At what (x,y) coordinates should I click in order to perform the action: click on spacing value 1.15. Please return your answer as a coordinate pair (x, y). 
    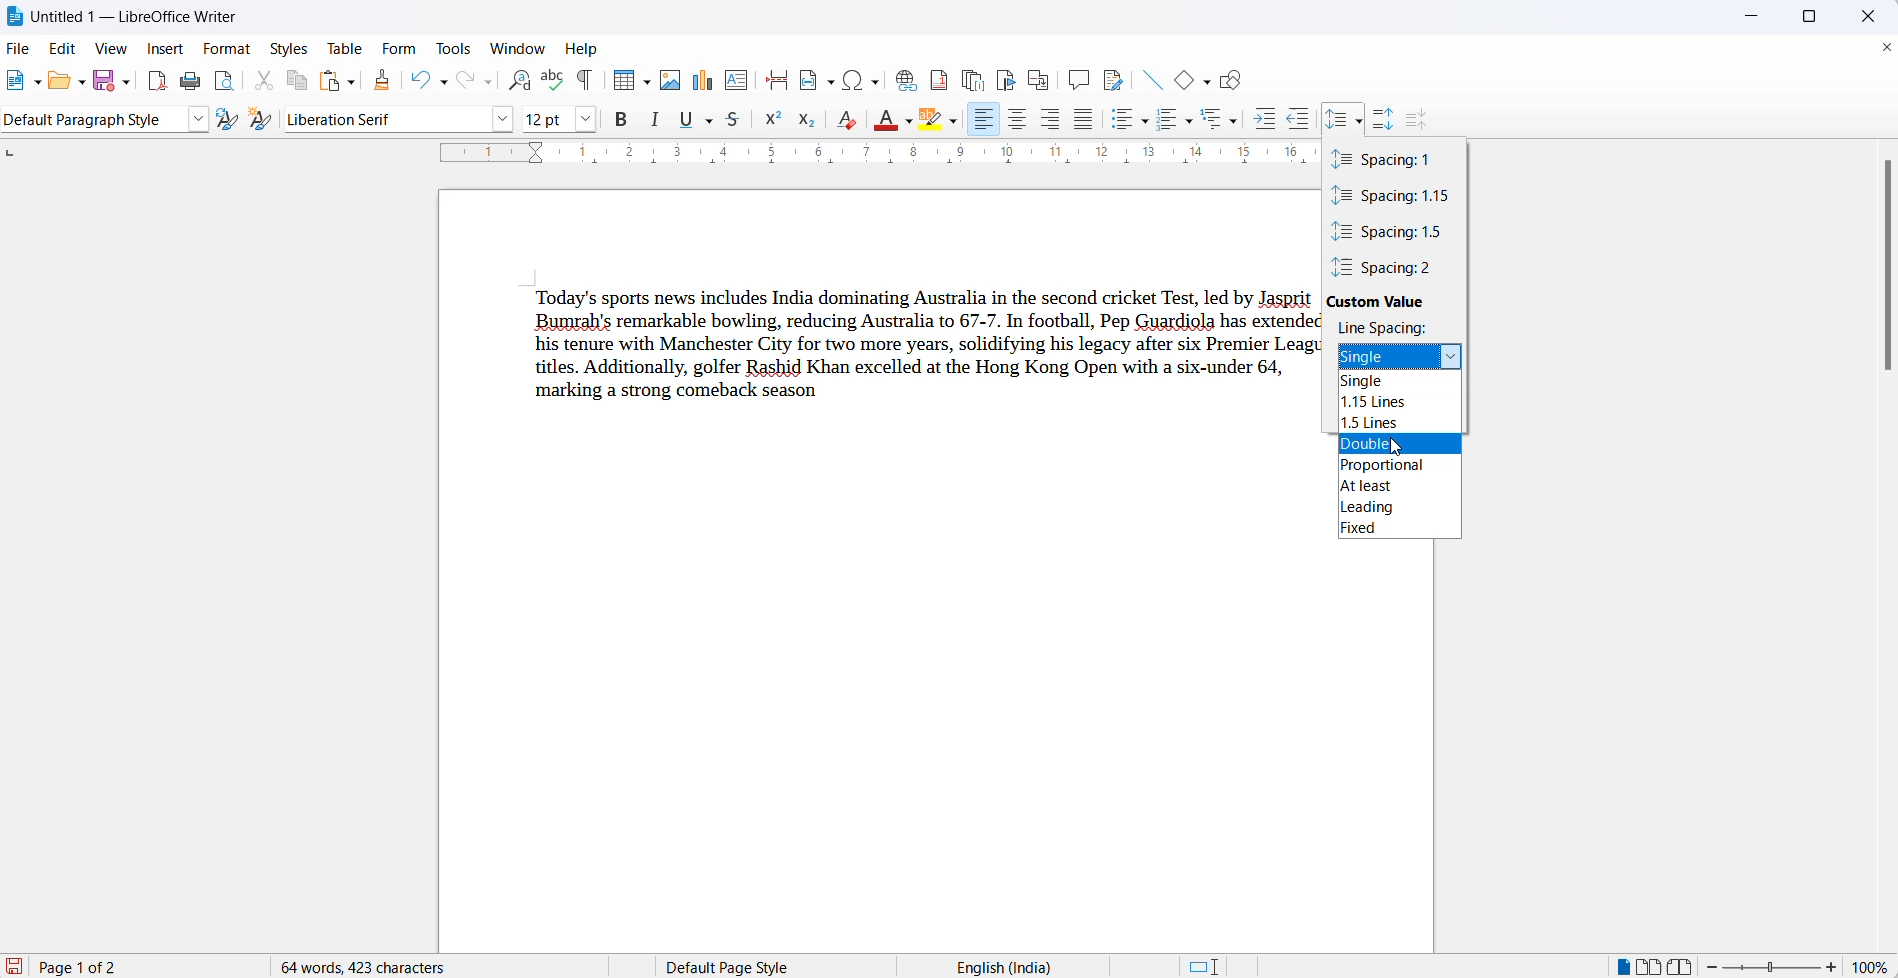
    Looking at the image, I should click on (1393, 197).